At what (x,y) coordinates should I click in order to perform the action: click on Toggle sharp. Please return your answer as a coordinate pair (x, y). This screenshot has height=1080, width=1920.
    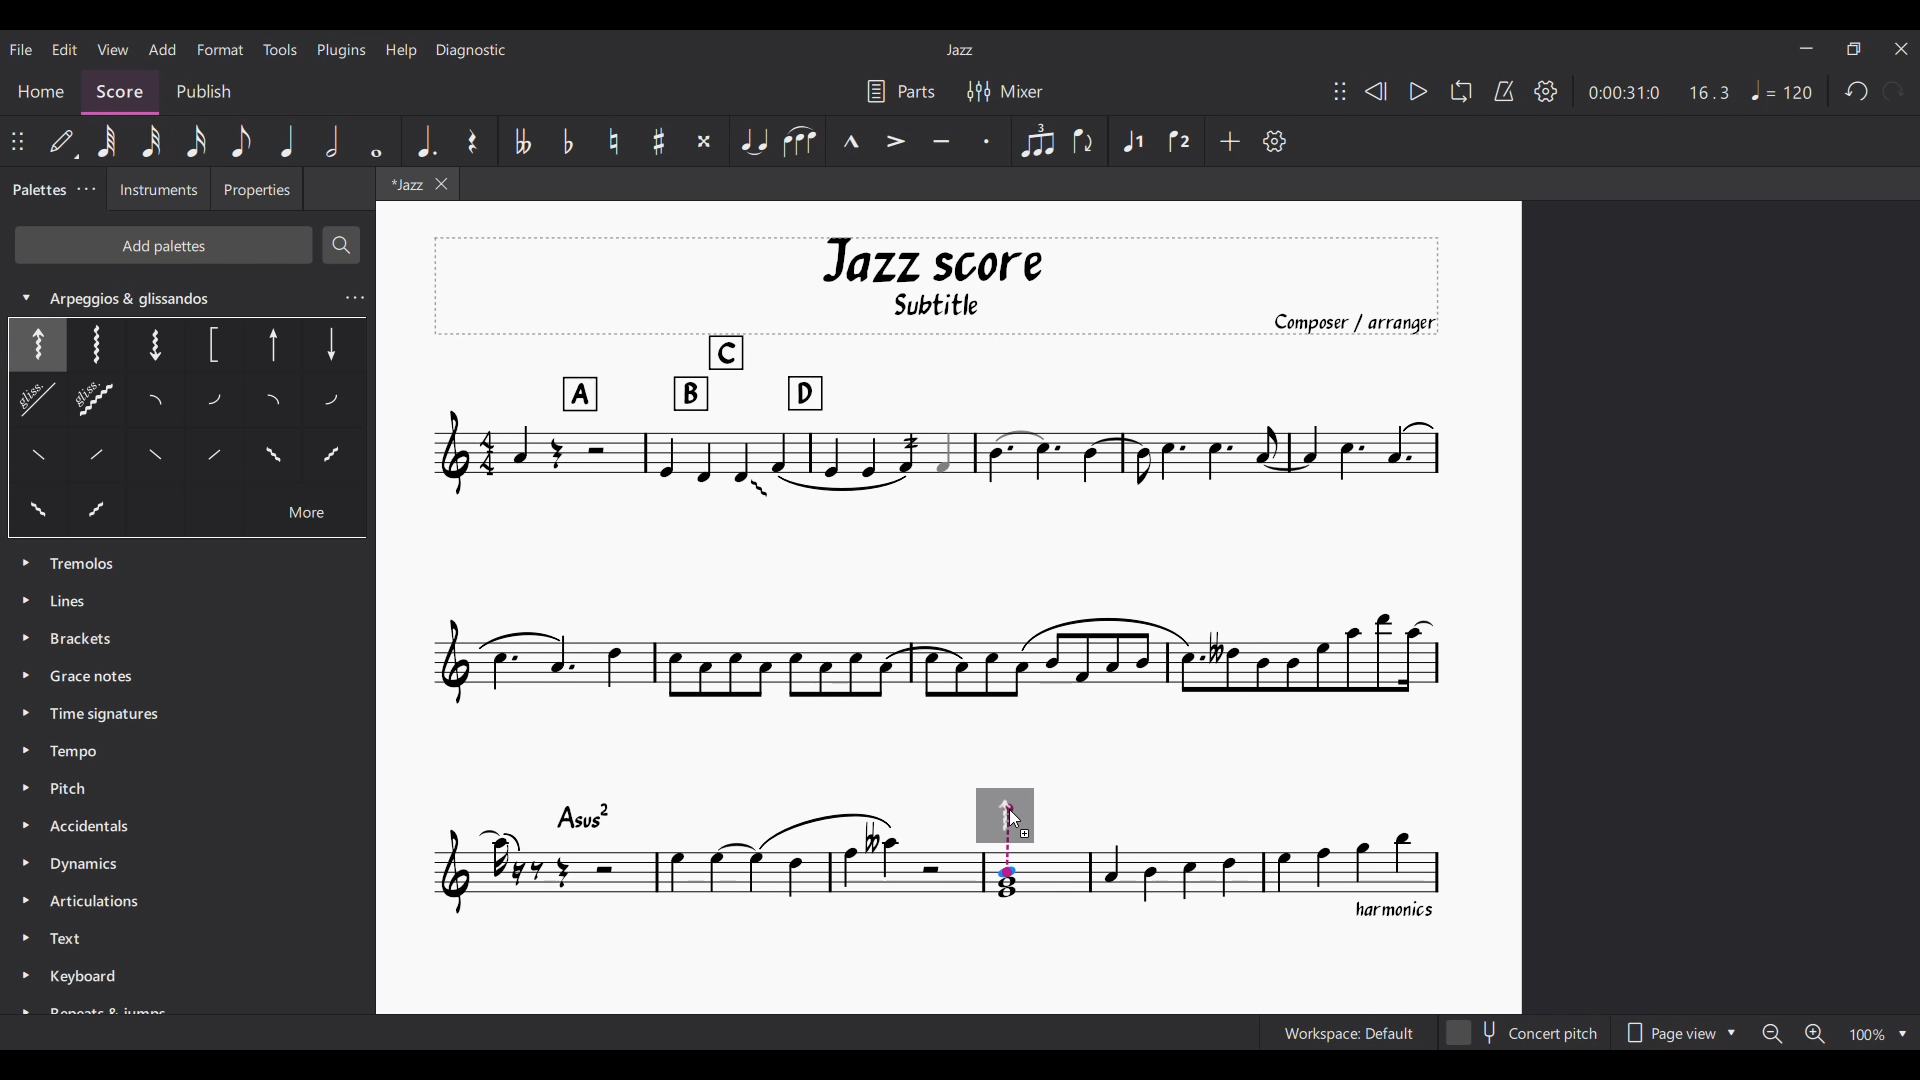
    Looking at the image, I should click on (660, 141).